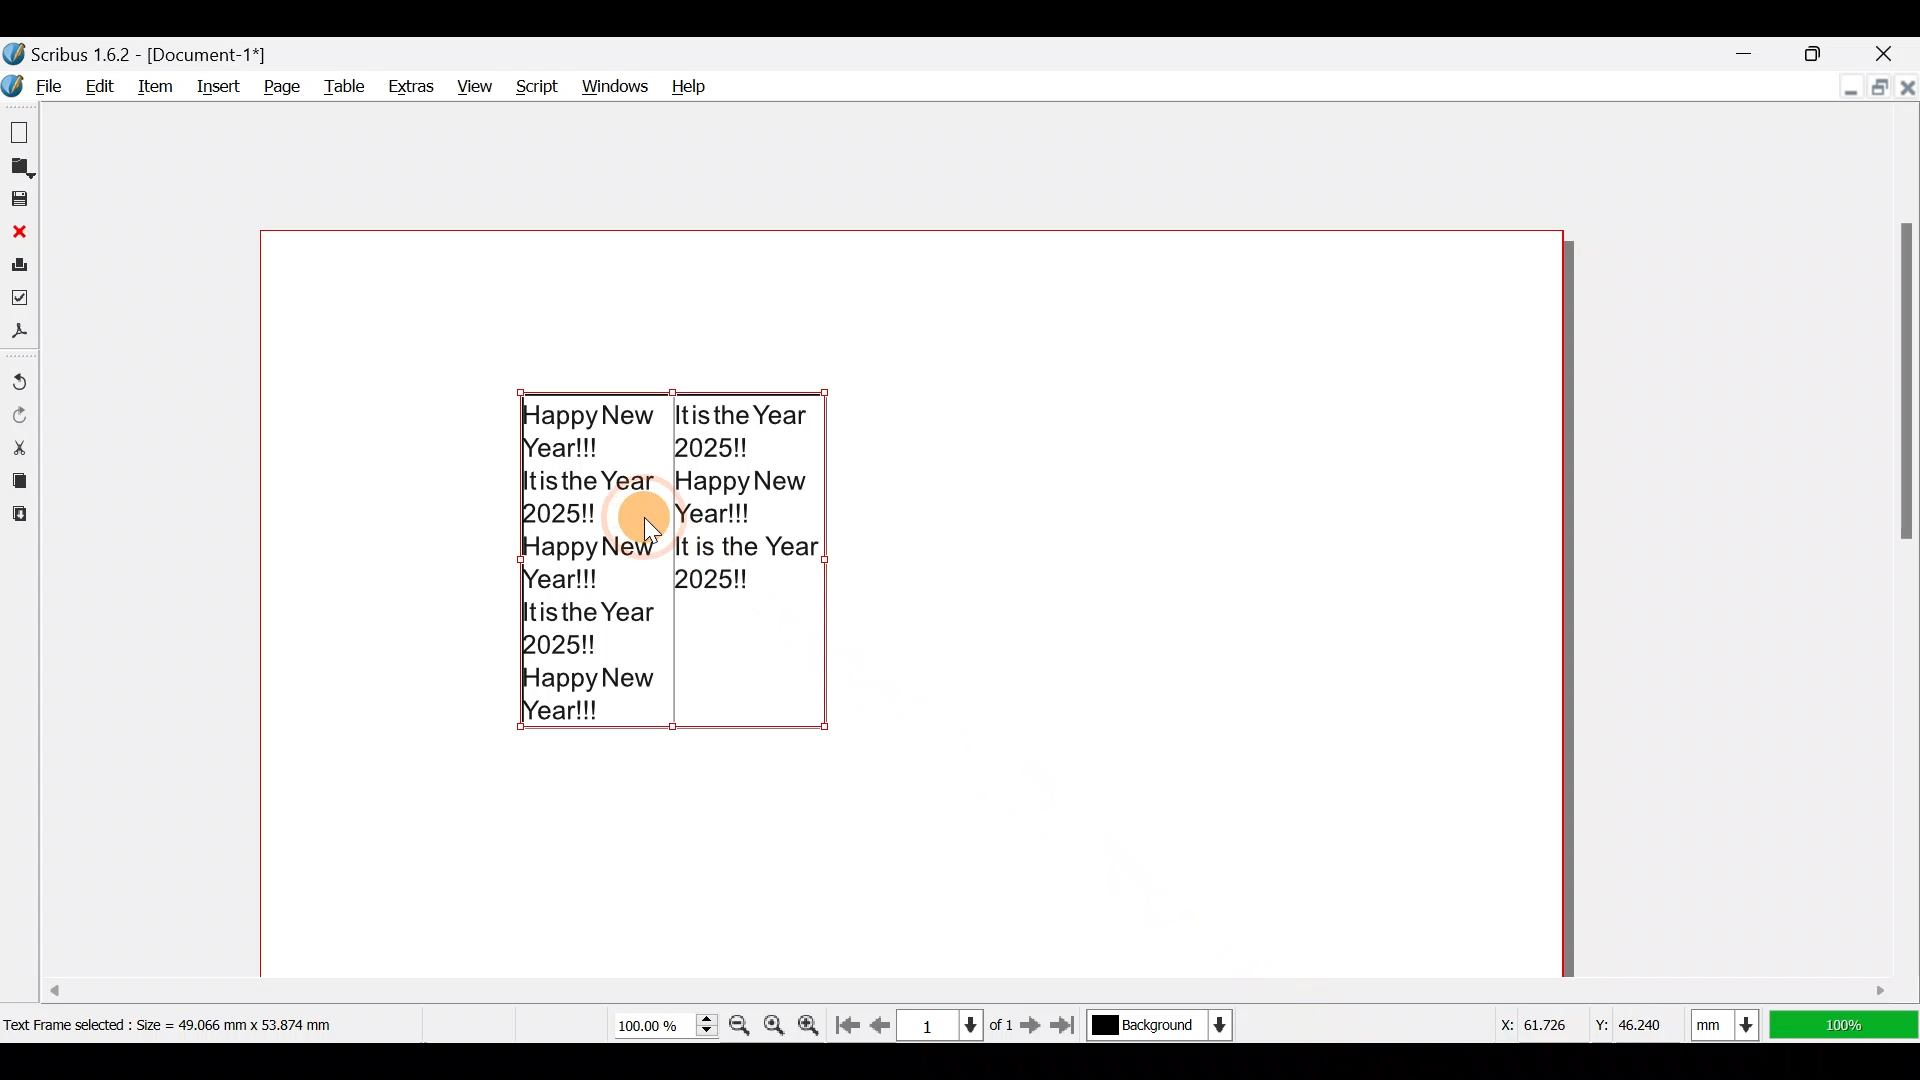 The image size is (1920, 1080). I want to click on Go to first page, so click(846, 1020).